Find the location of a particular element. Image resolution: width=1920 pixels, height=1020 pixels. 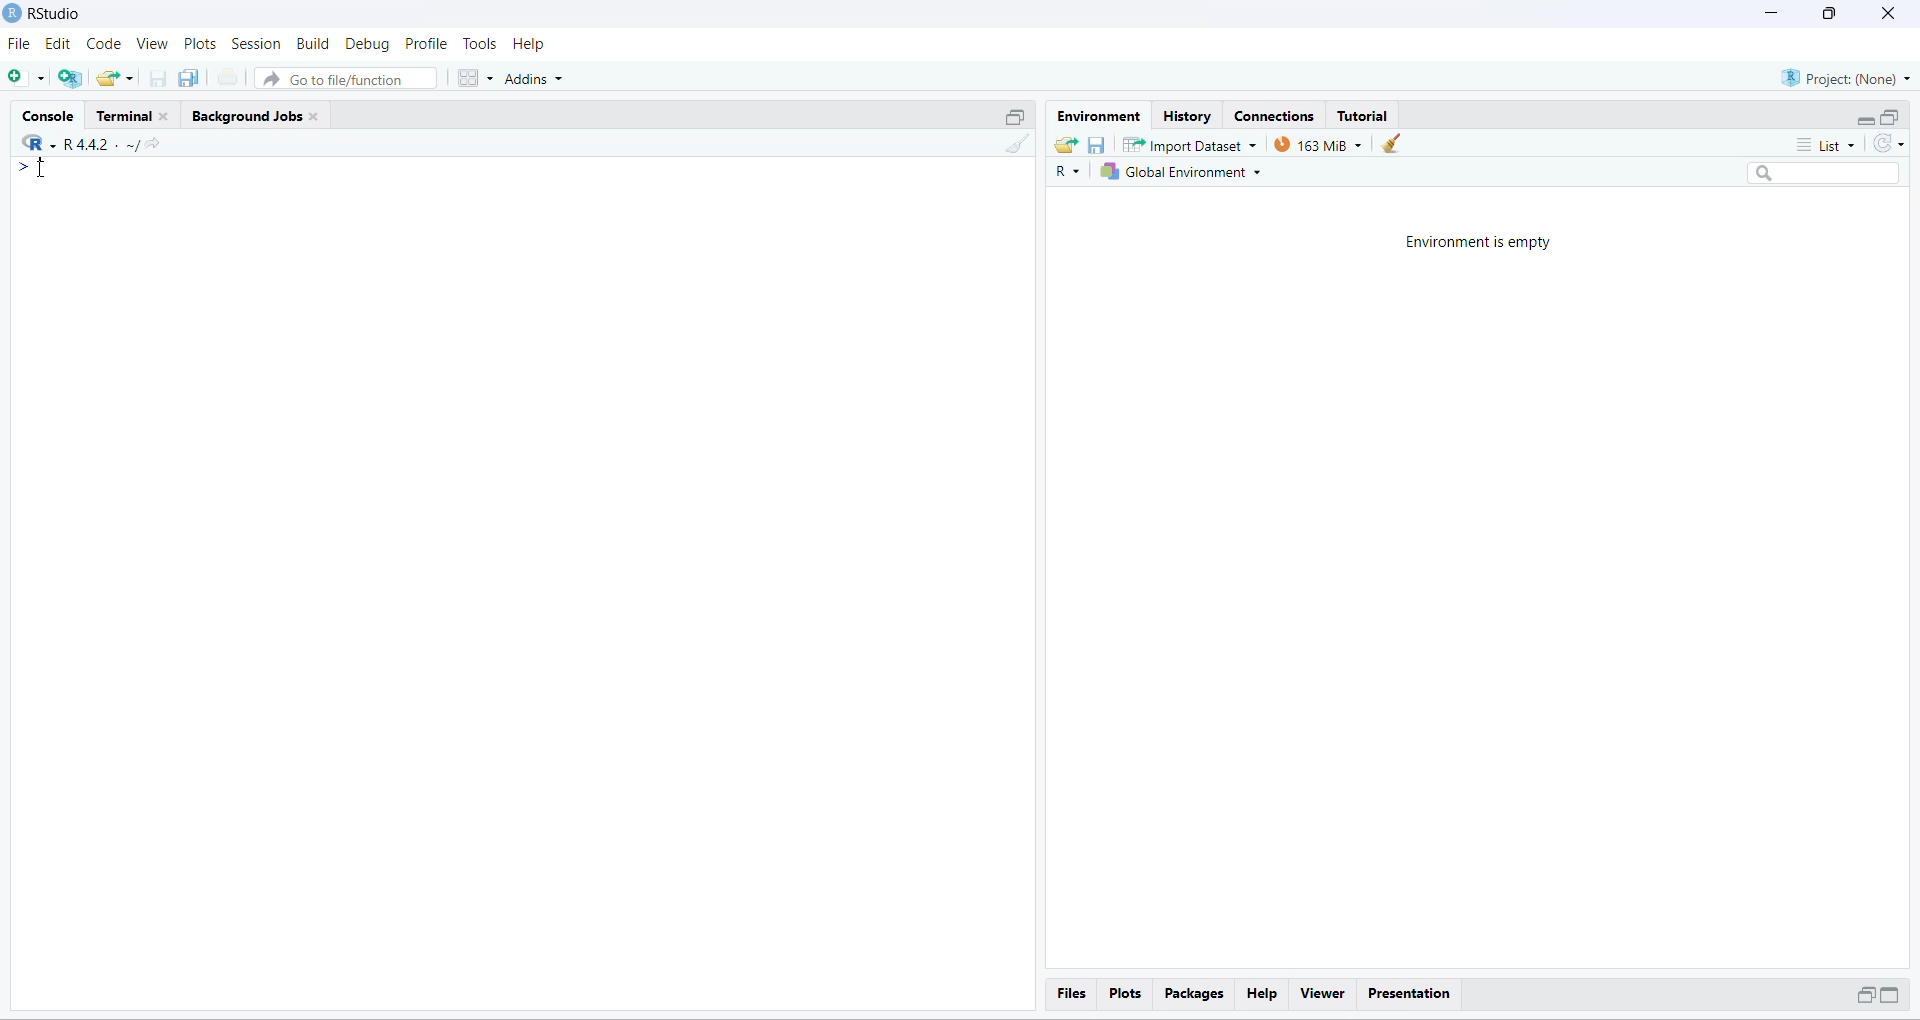

Plots is located at coordinates (1123, 992).